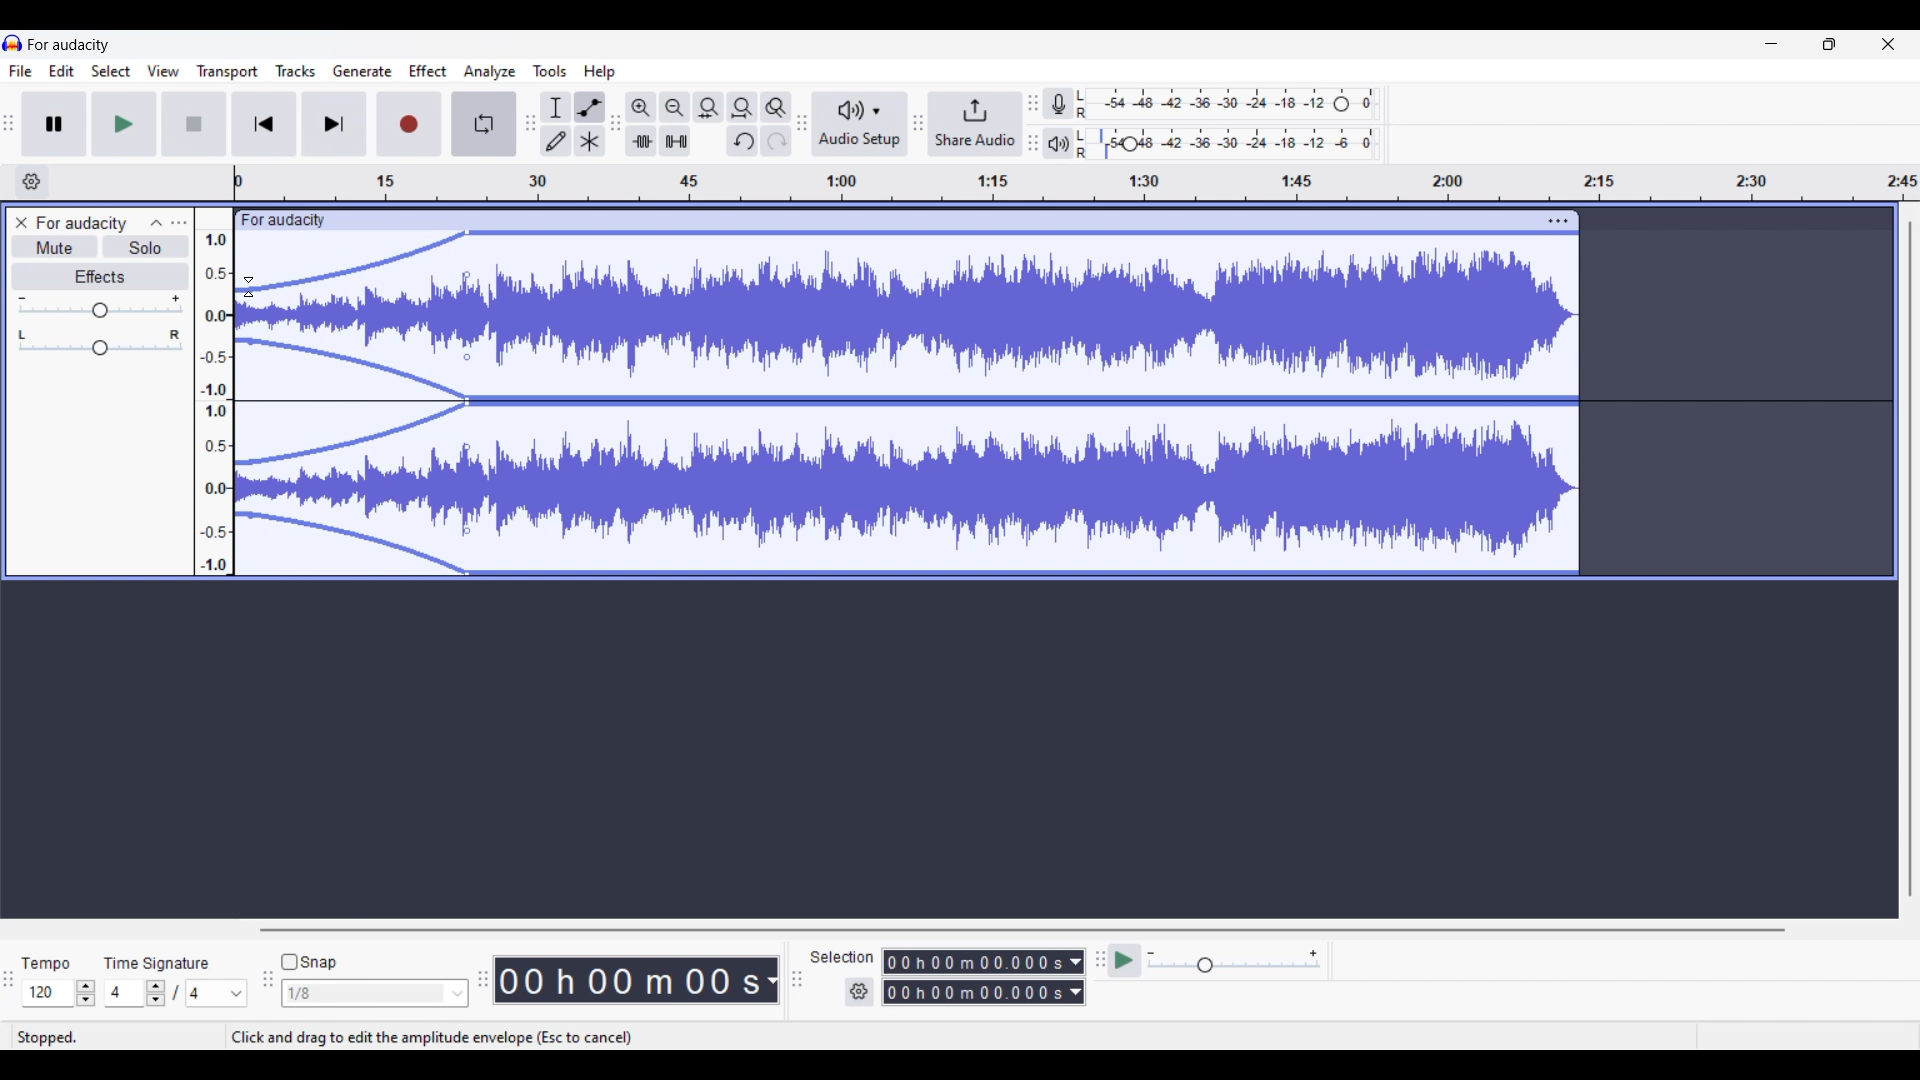 This screenshot has height=1080, width=1920. I want to click on Effects, so click(100, 276).